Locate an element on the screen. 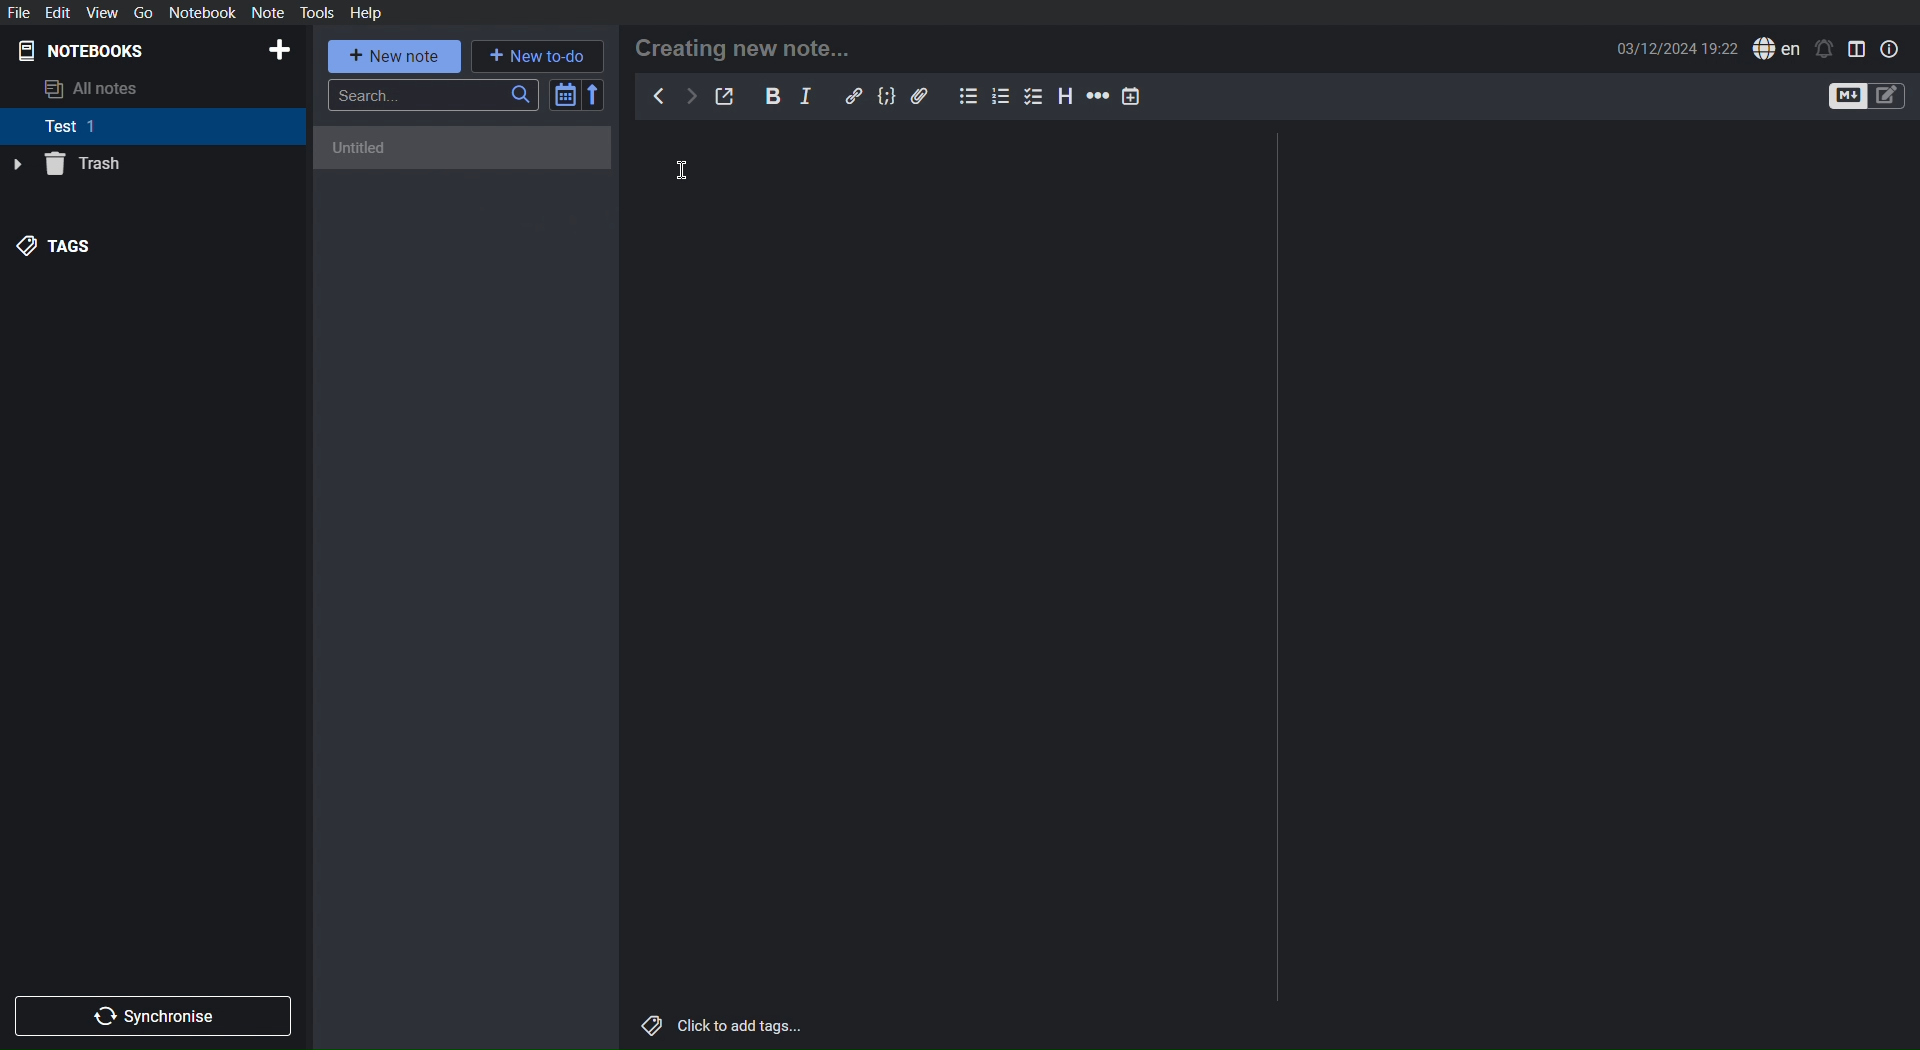  Bold is located at coordinates (773, 95).